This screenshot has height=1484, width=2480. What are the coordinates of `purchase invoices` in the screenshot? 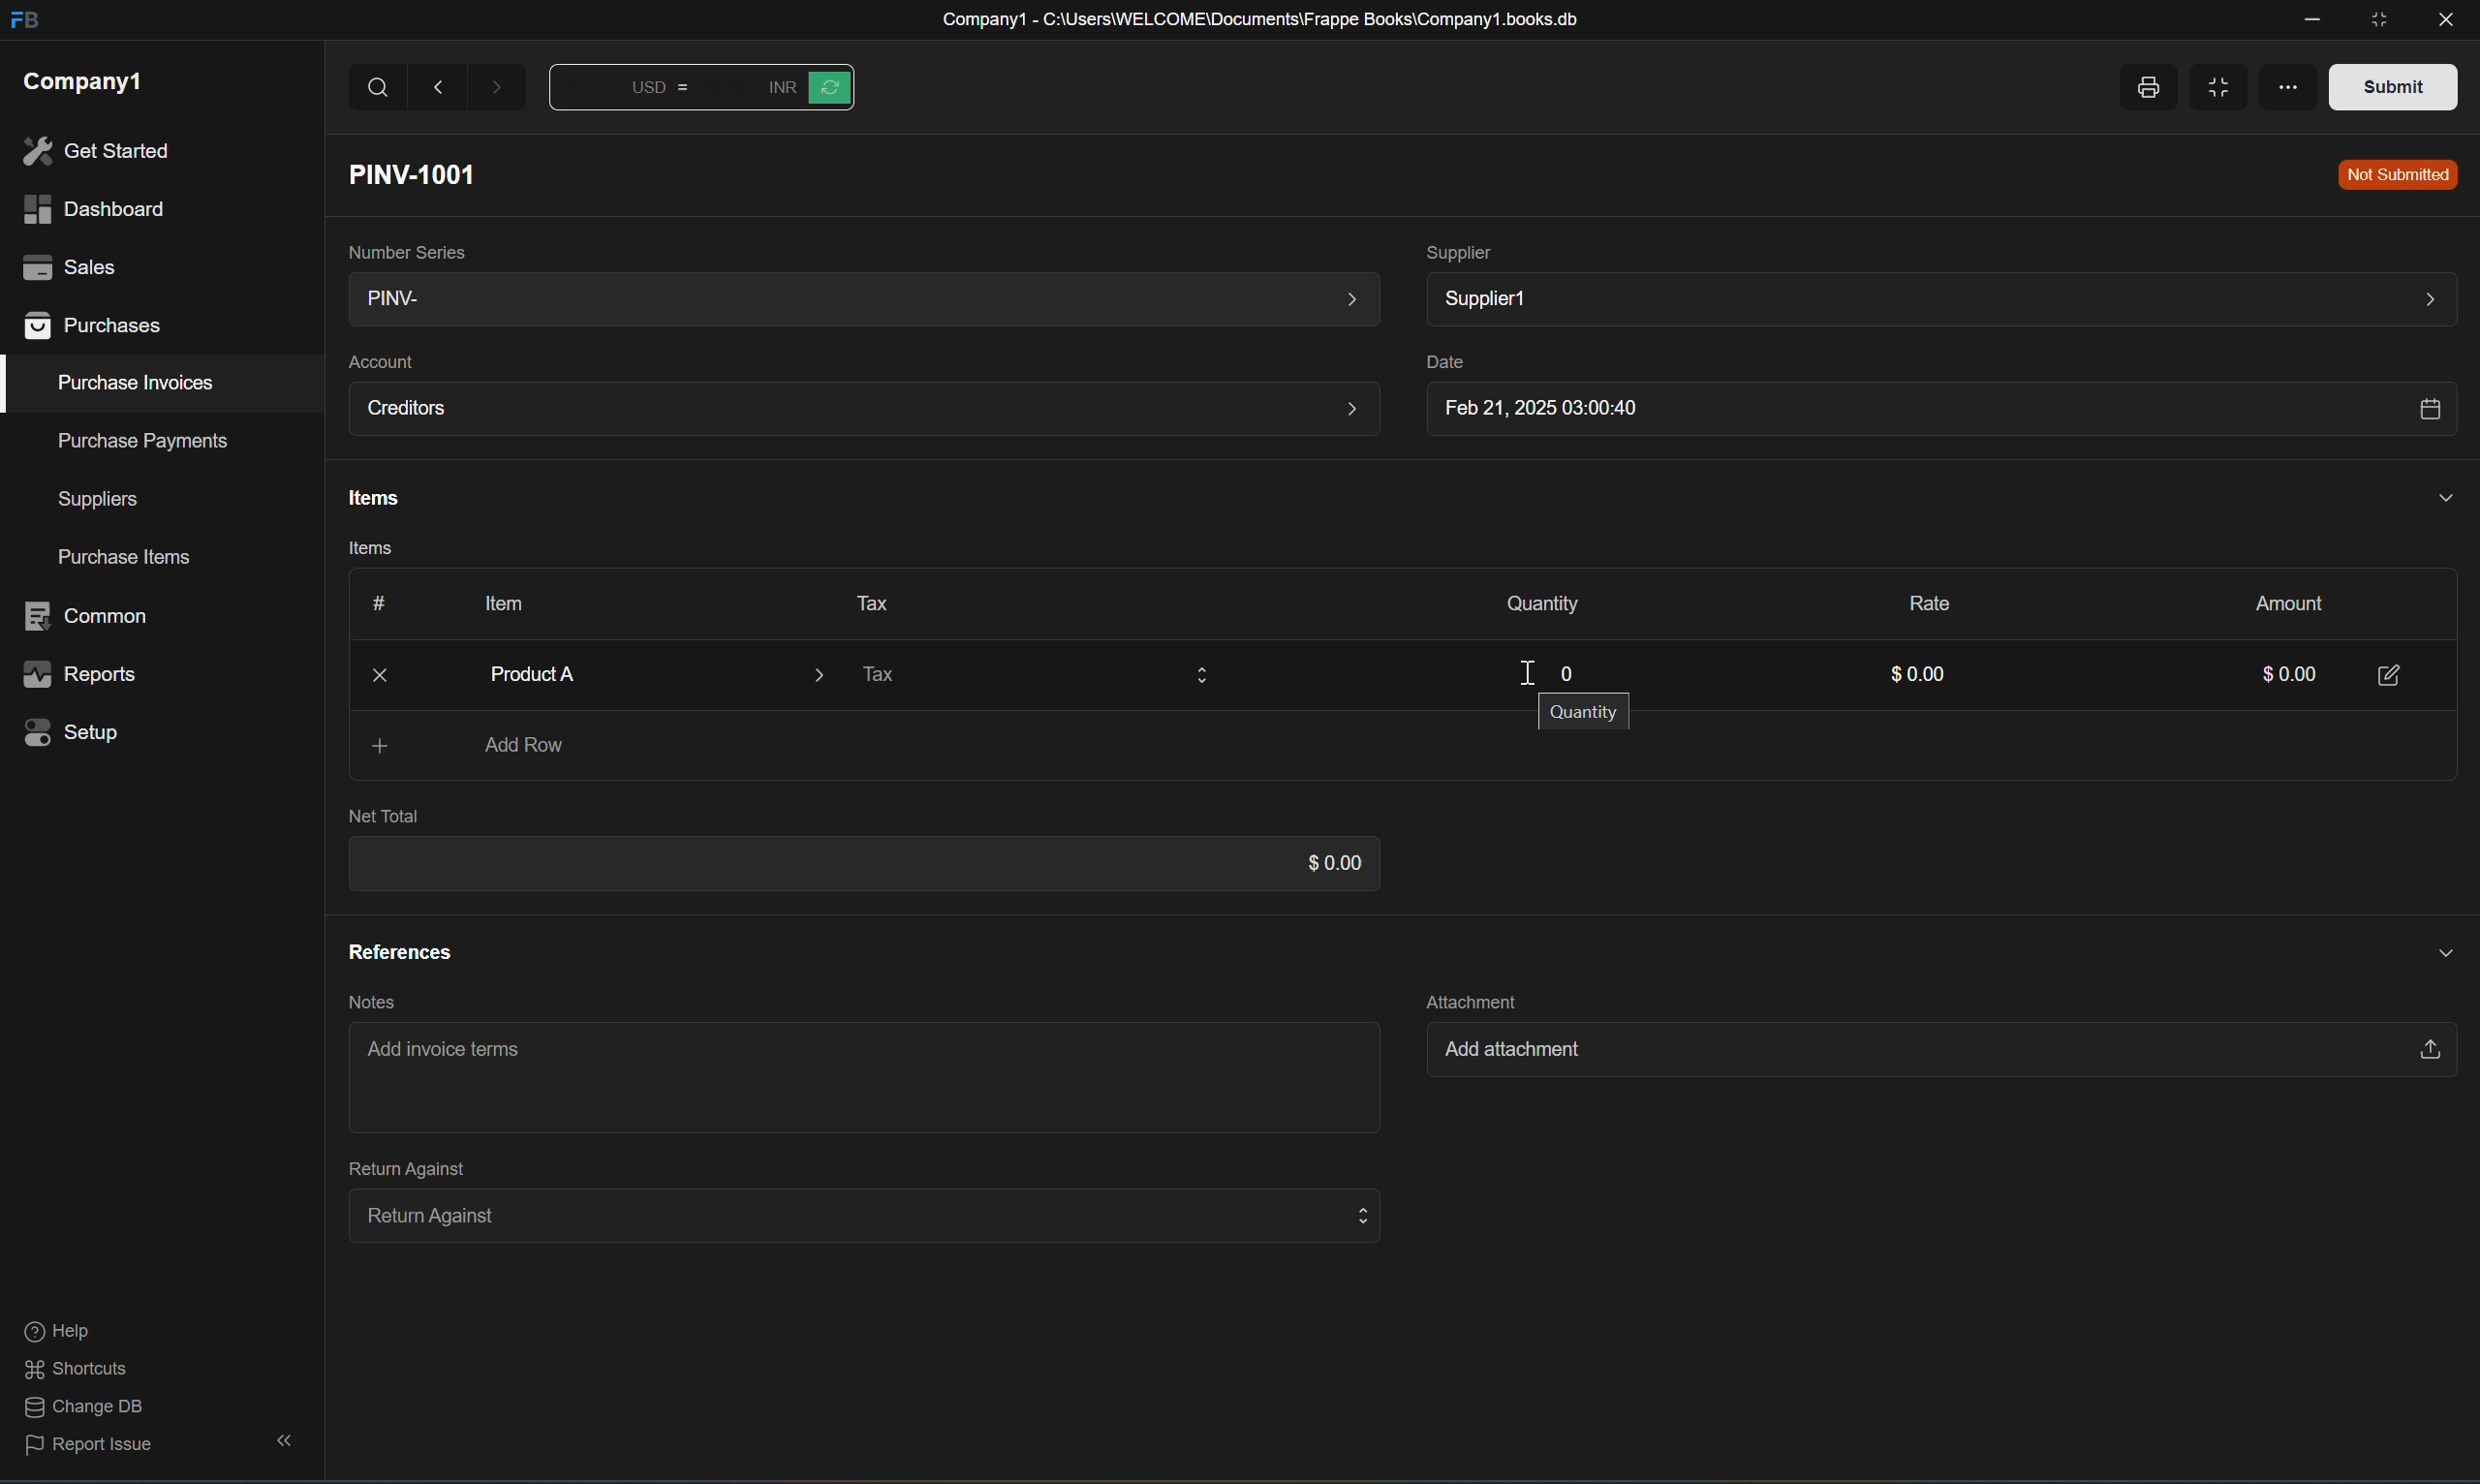 It's located at (138, 383).